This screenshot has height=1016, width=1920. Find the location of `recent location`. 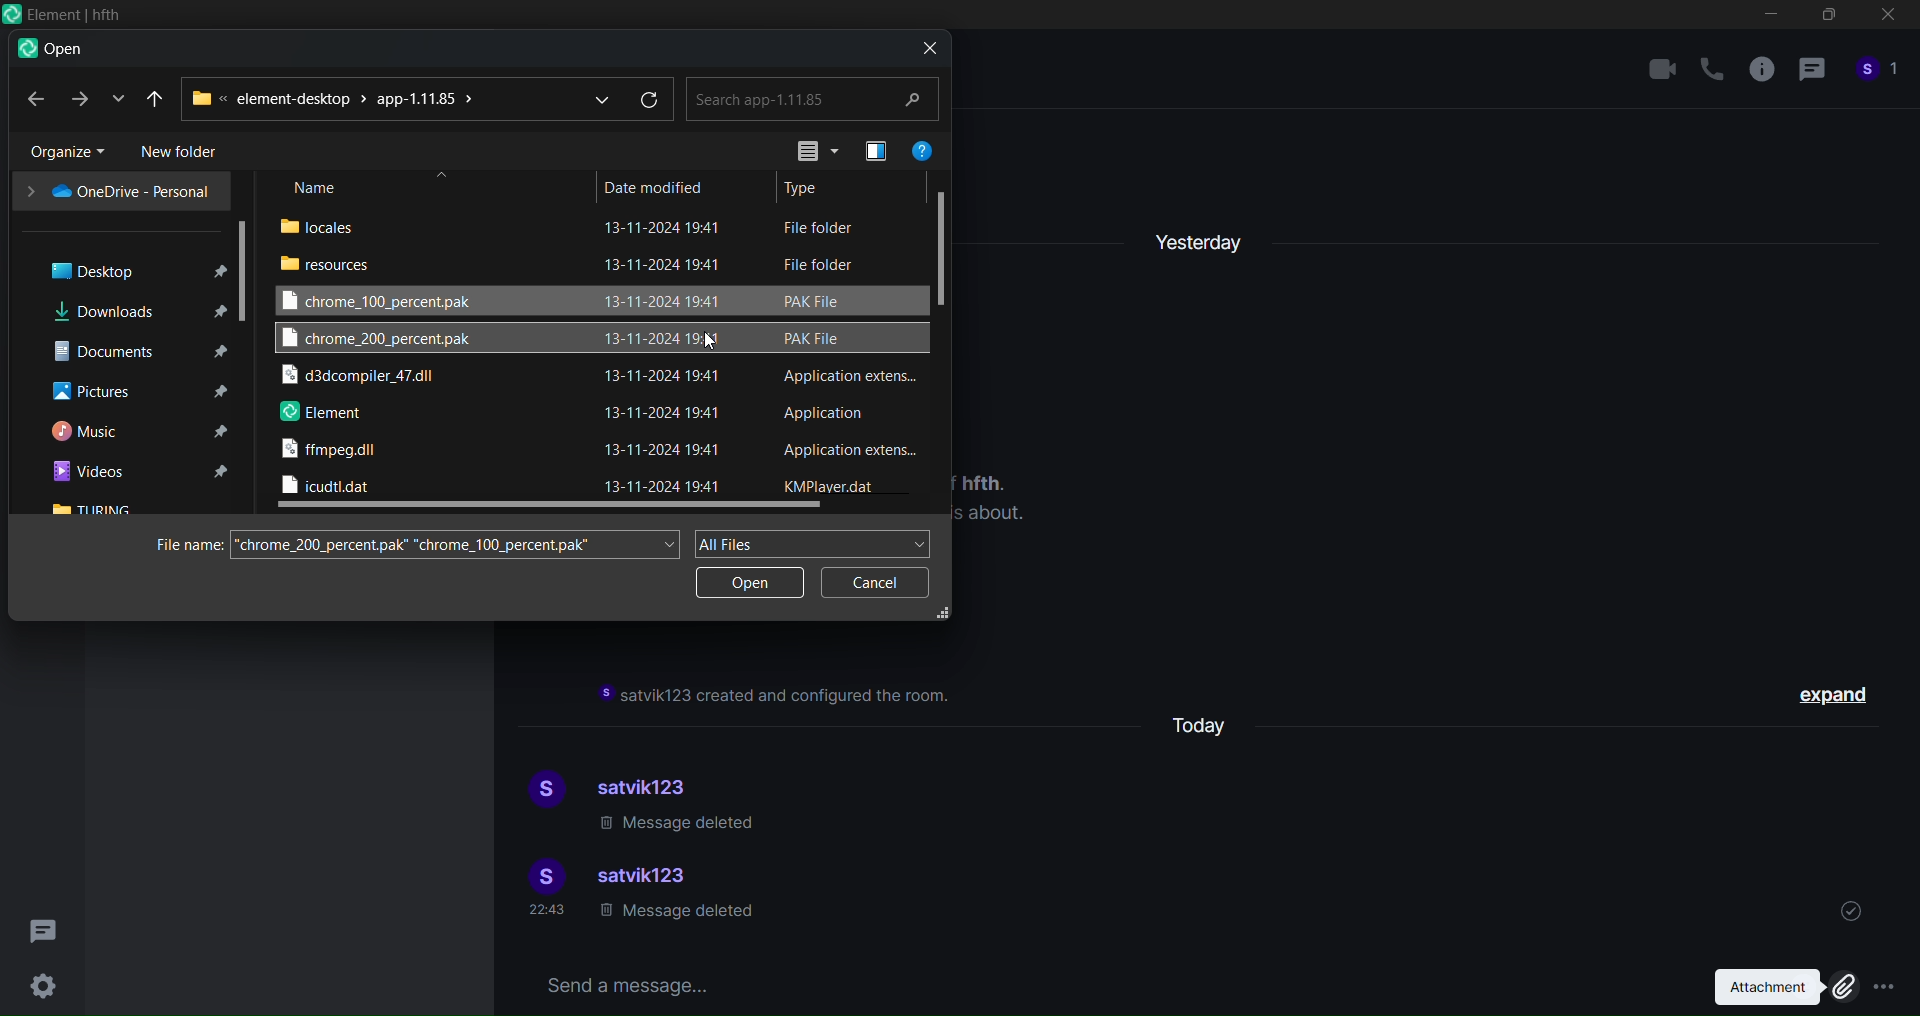

recent location is located at coordinates (114, 99).